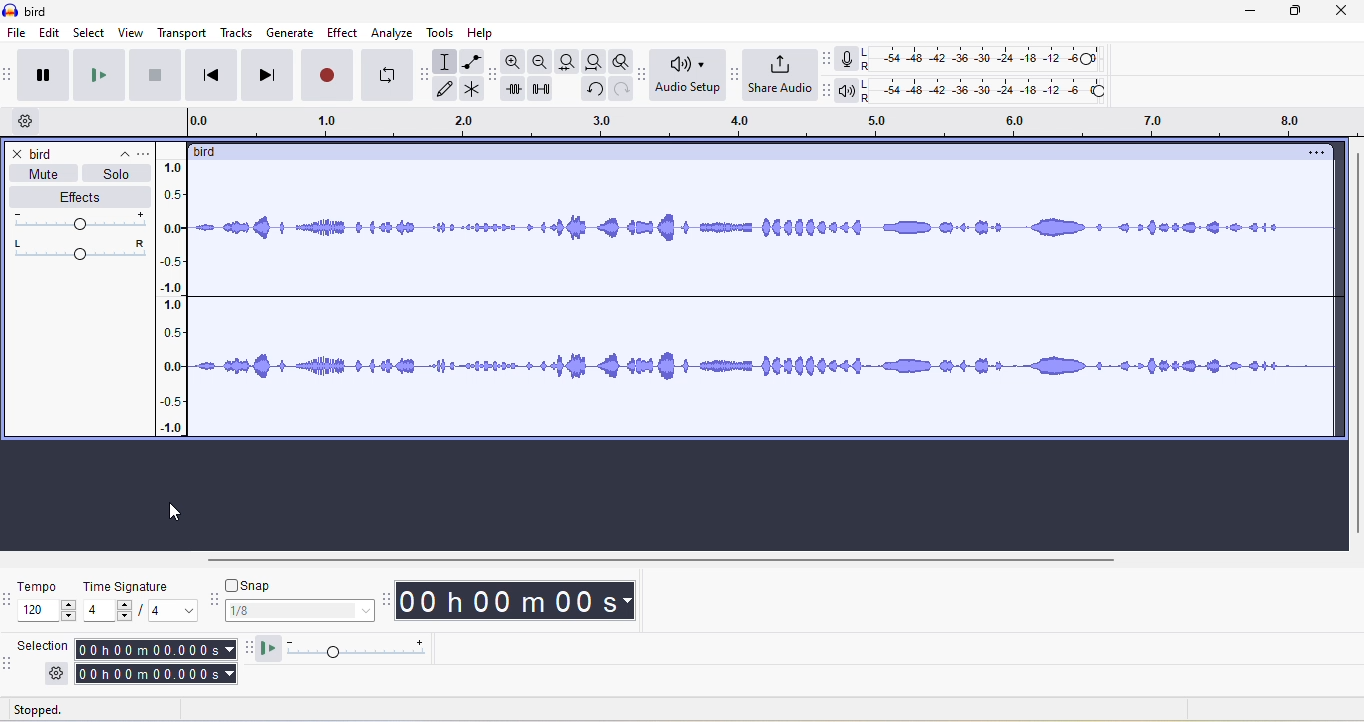  I want to click on draw tool, so click(450, 90).